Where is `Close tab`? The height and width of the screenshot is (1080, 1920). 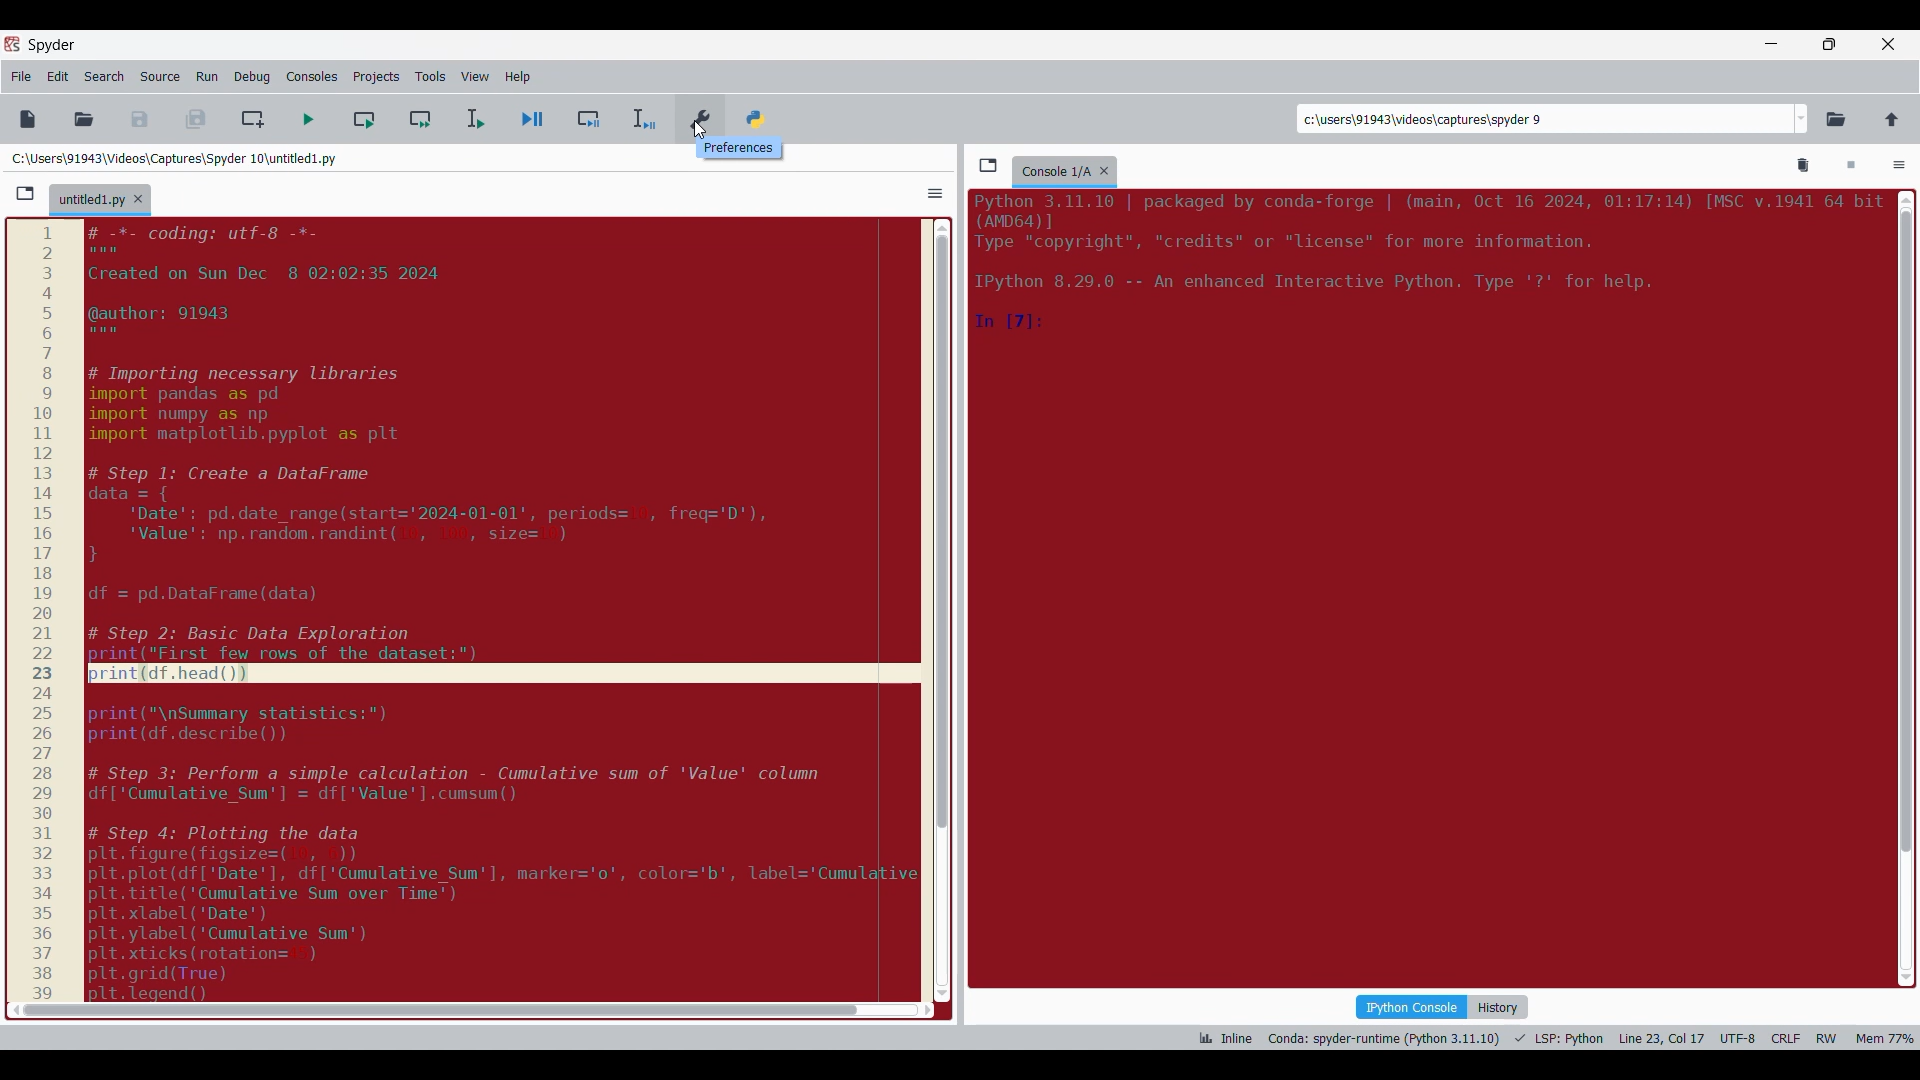
Close tab is located at coordinates (138, 199).